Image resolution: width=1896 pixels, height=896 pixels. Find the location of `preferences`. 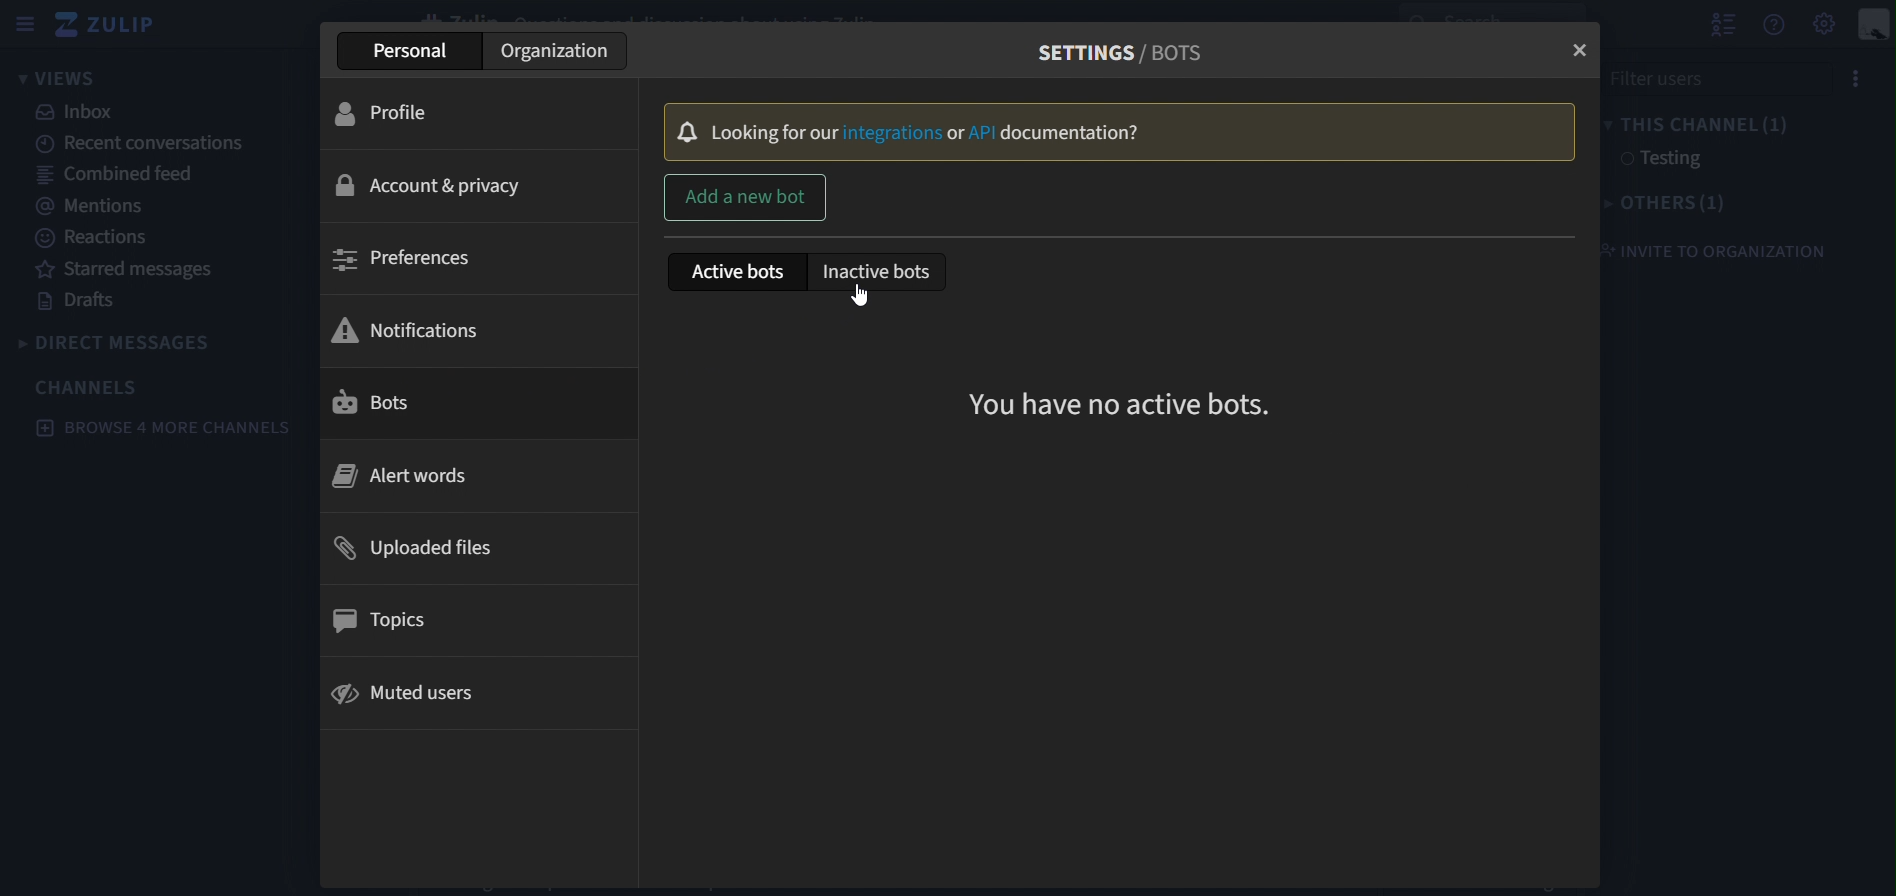

preferences is located at coordinates (408, 260).